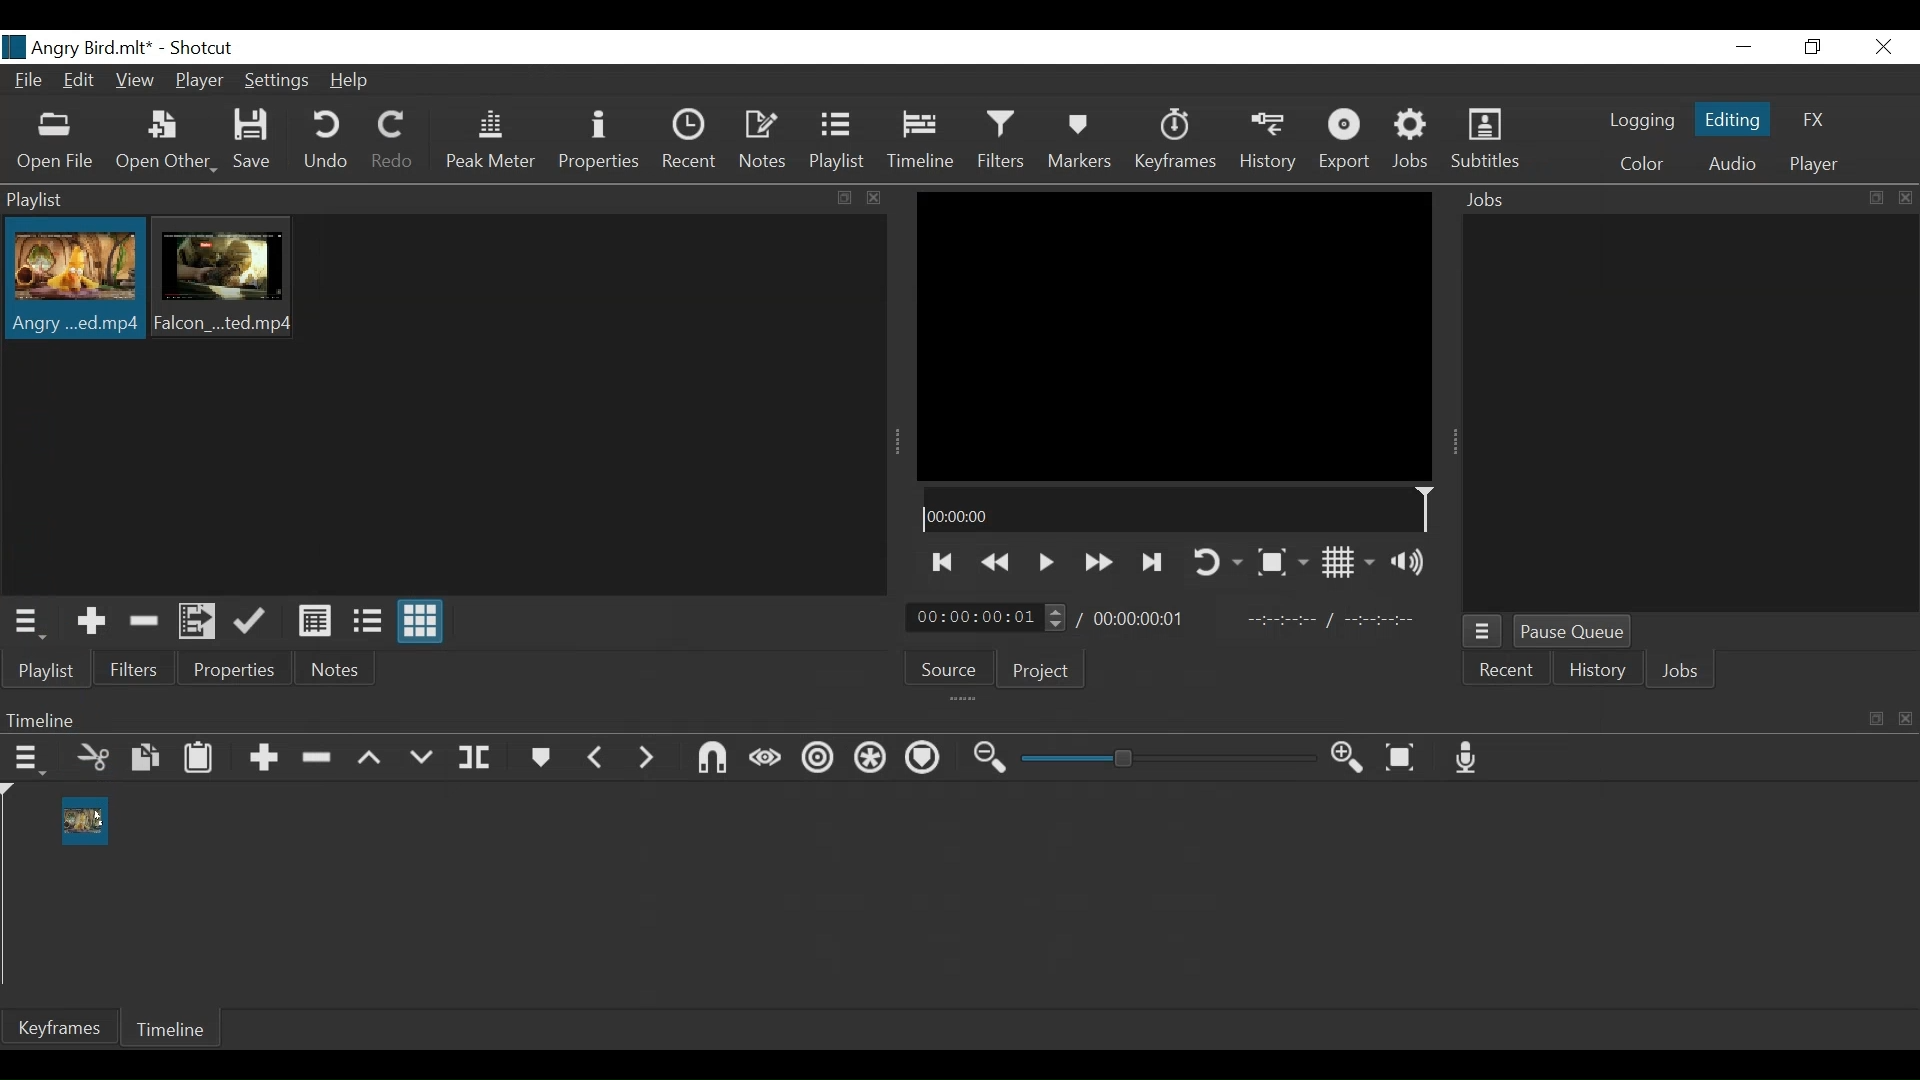 The image size is (1920, 1080). Describe the element at coordinates (1353, 562) in the screenshot. I see `Toggle display grid on player` at that location.